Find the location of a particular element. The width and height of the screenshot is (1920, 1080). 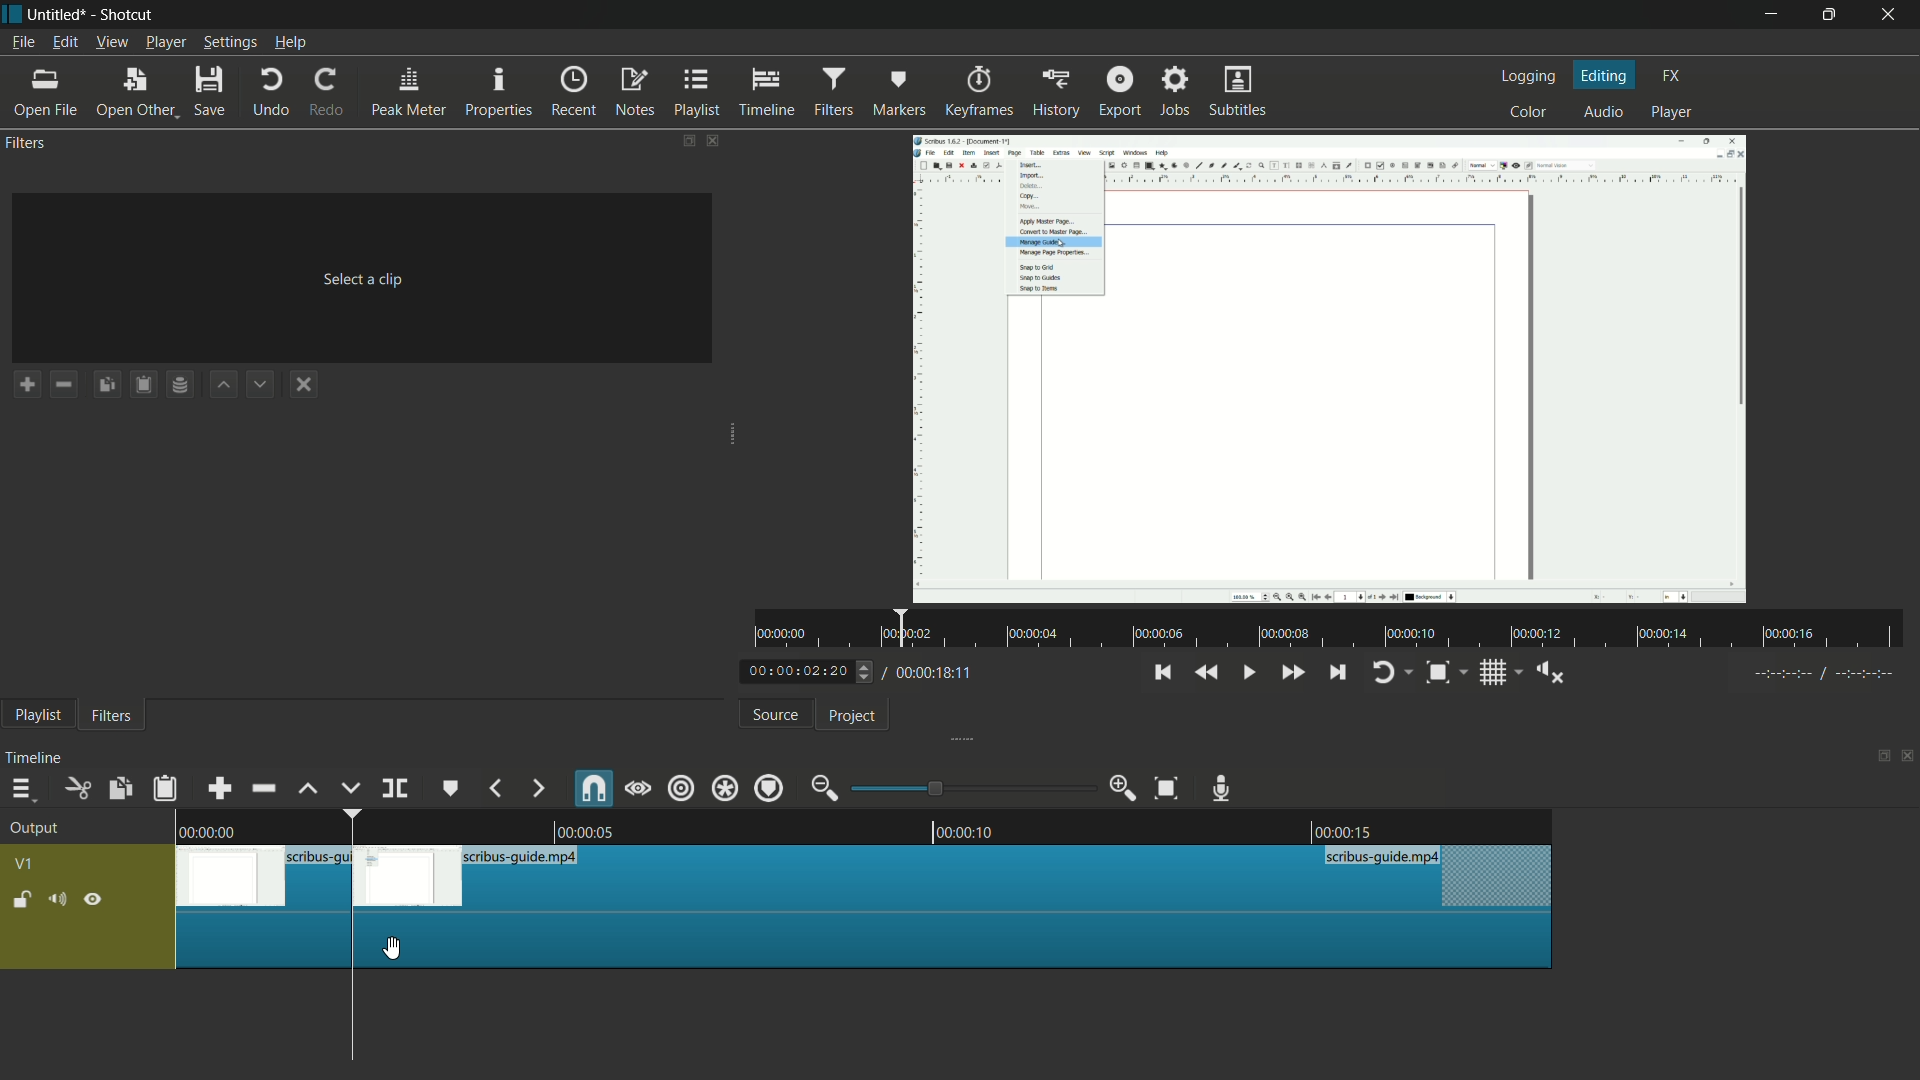

logging is located at coordinates (1526, 76).